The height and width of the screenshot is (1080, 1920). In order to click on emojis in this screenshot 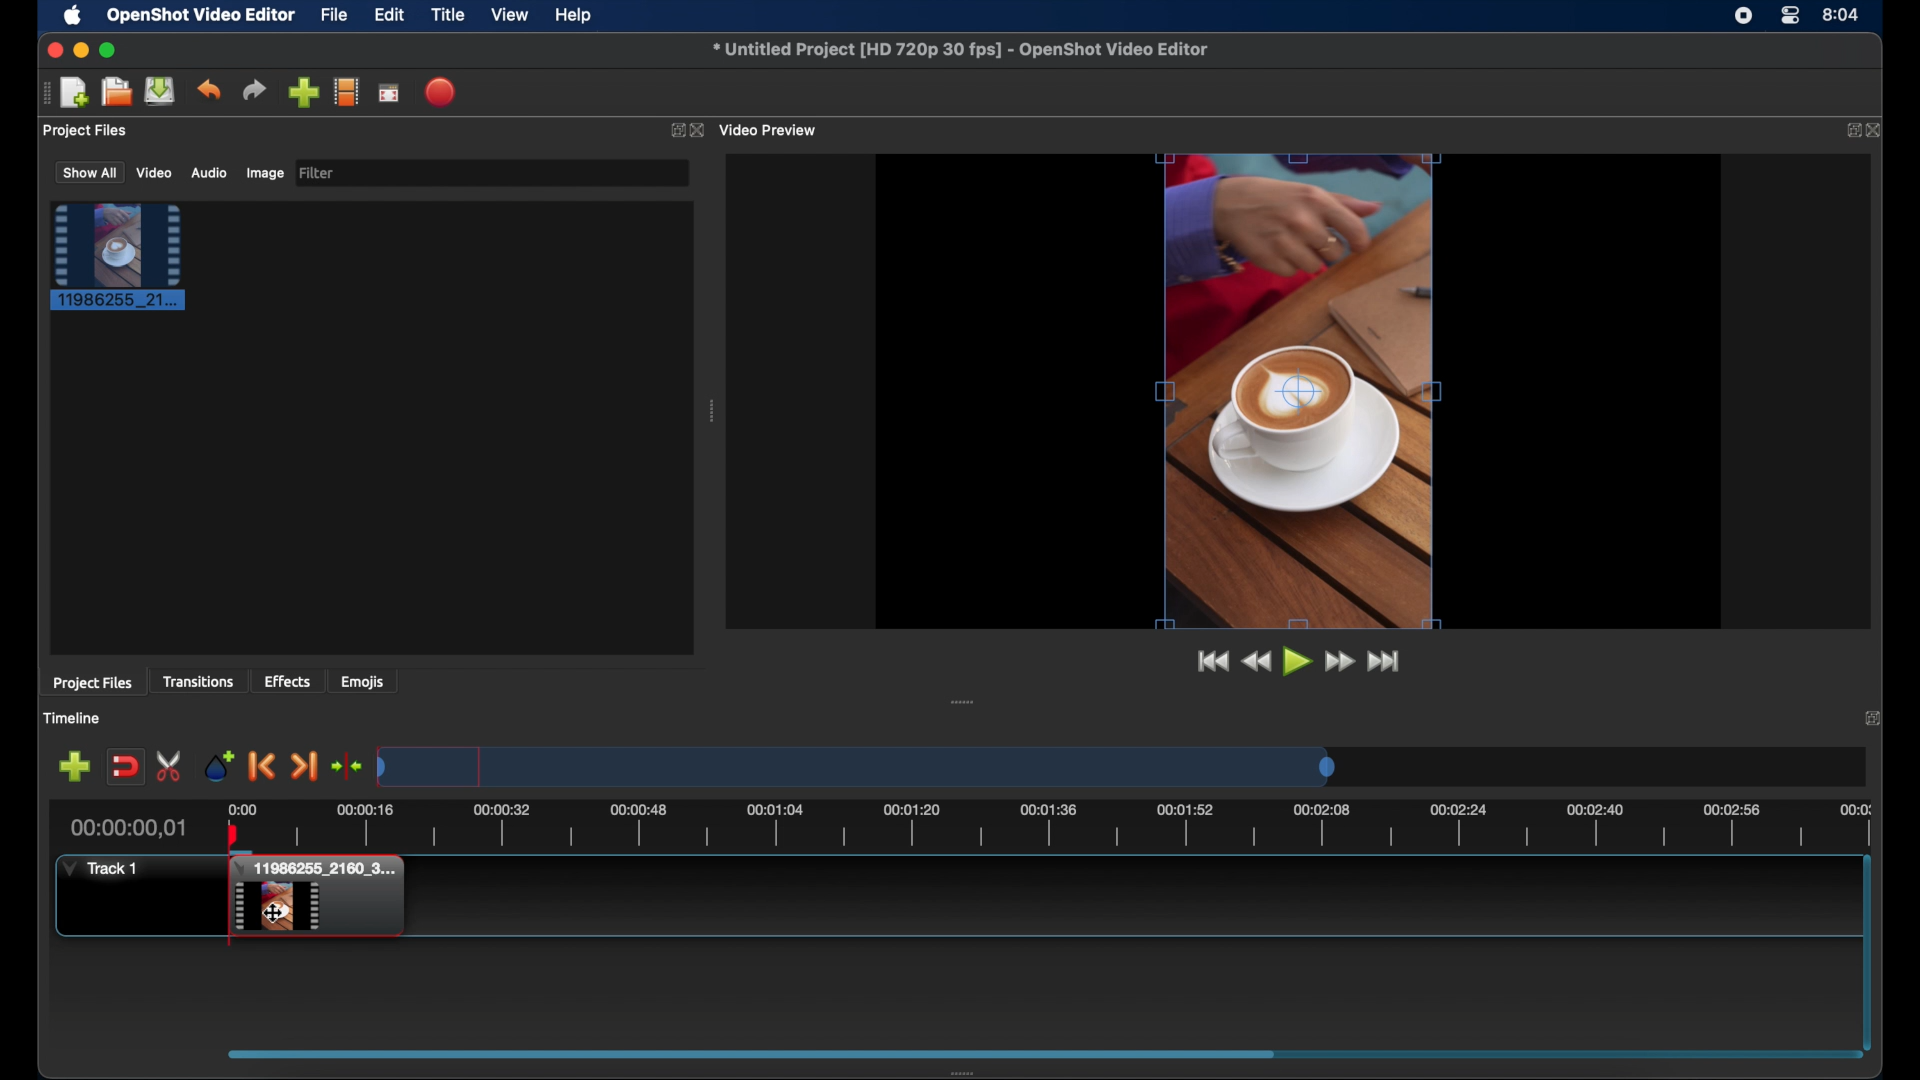, I will do `click(363, 683)`.